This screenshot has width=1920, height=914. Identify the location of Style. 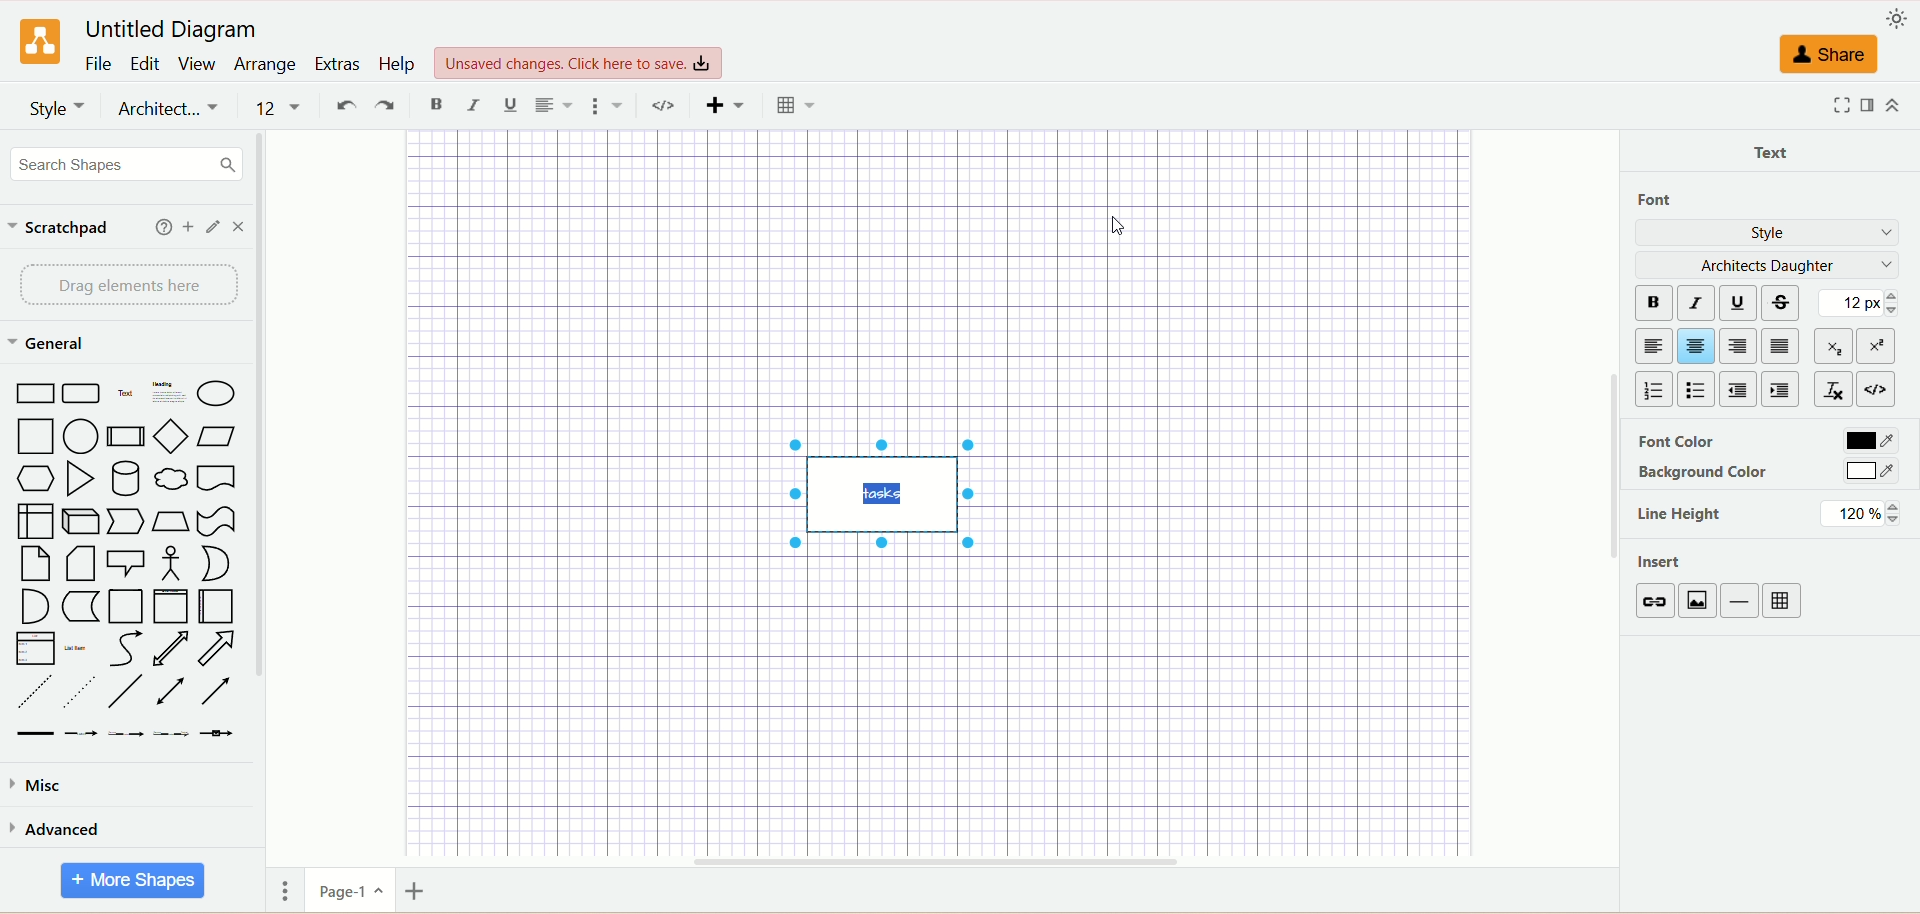
(56, 108).